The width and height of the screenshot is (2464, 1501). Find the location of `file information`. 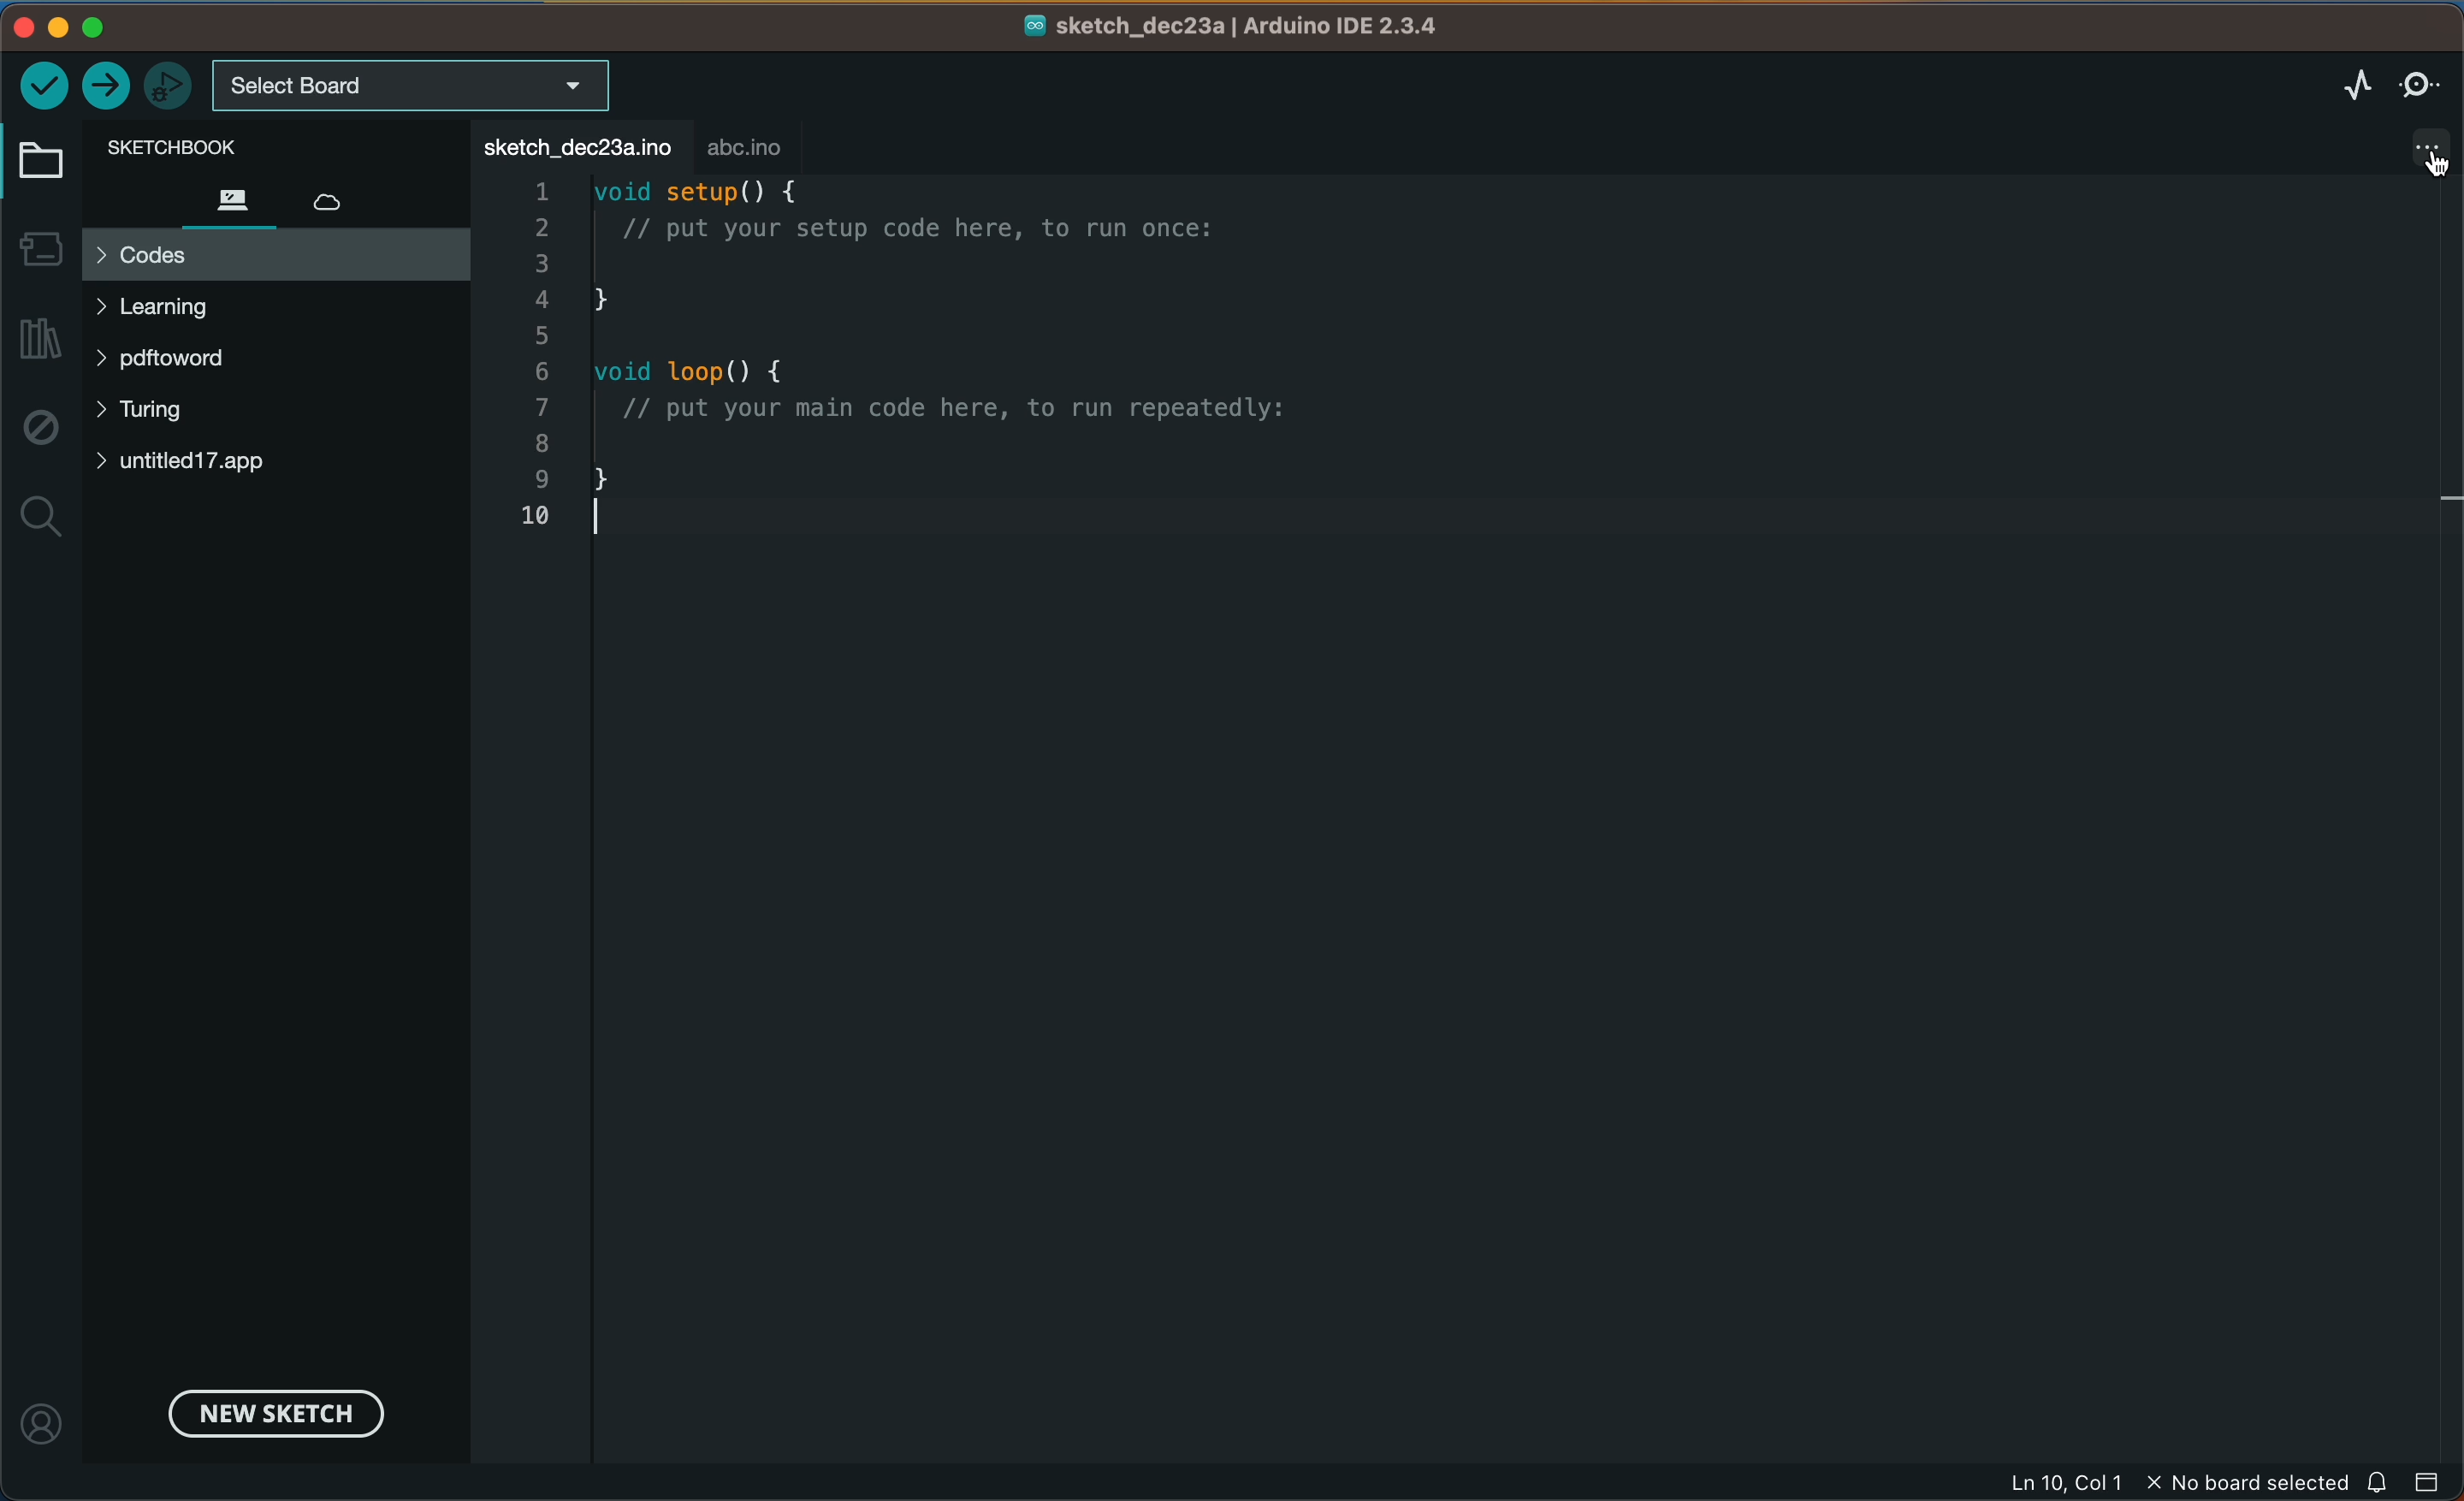

file information is located at coordinates (2173, 1481).